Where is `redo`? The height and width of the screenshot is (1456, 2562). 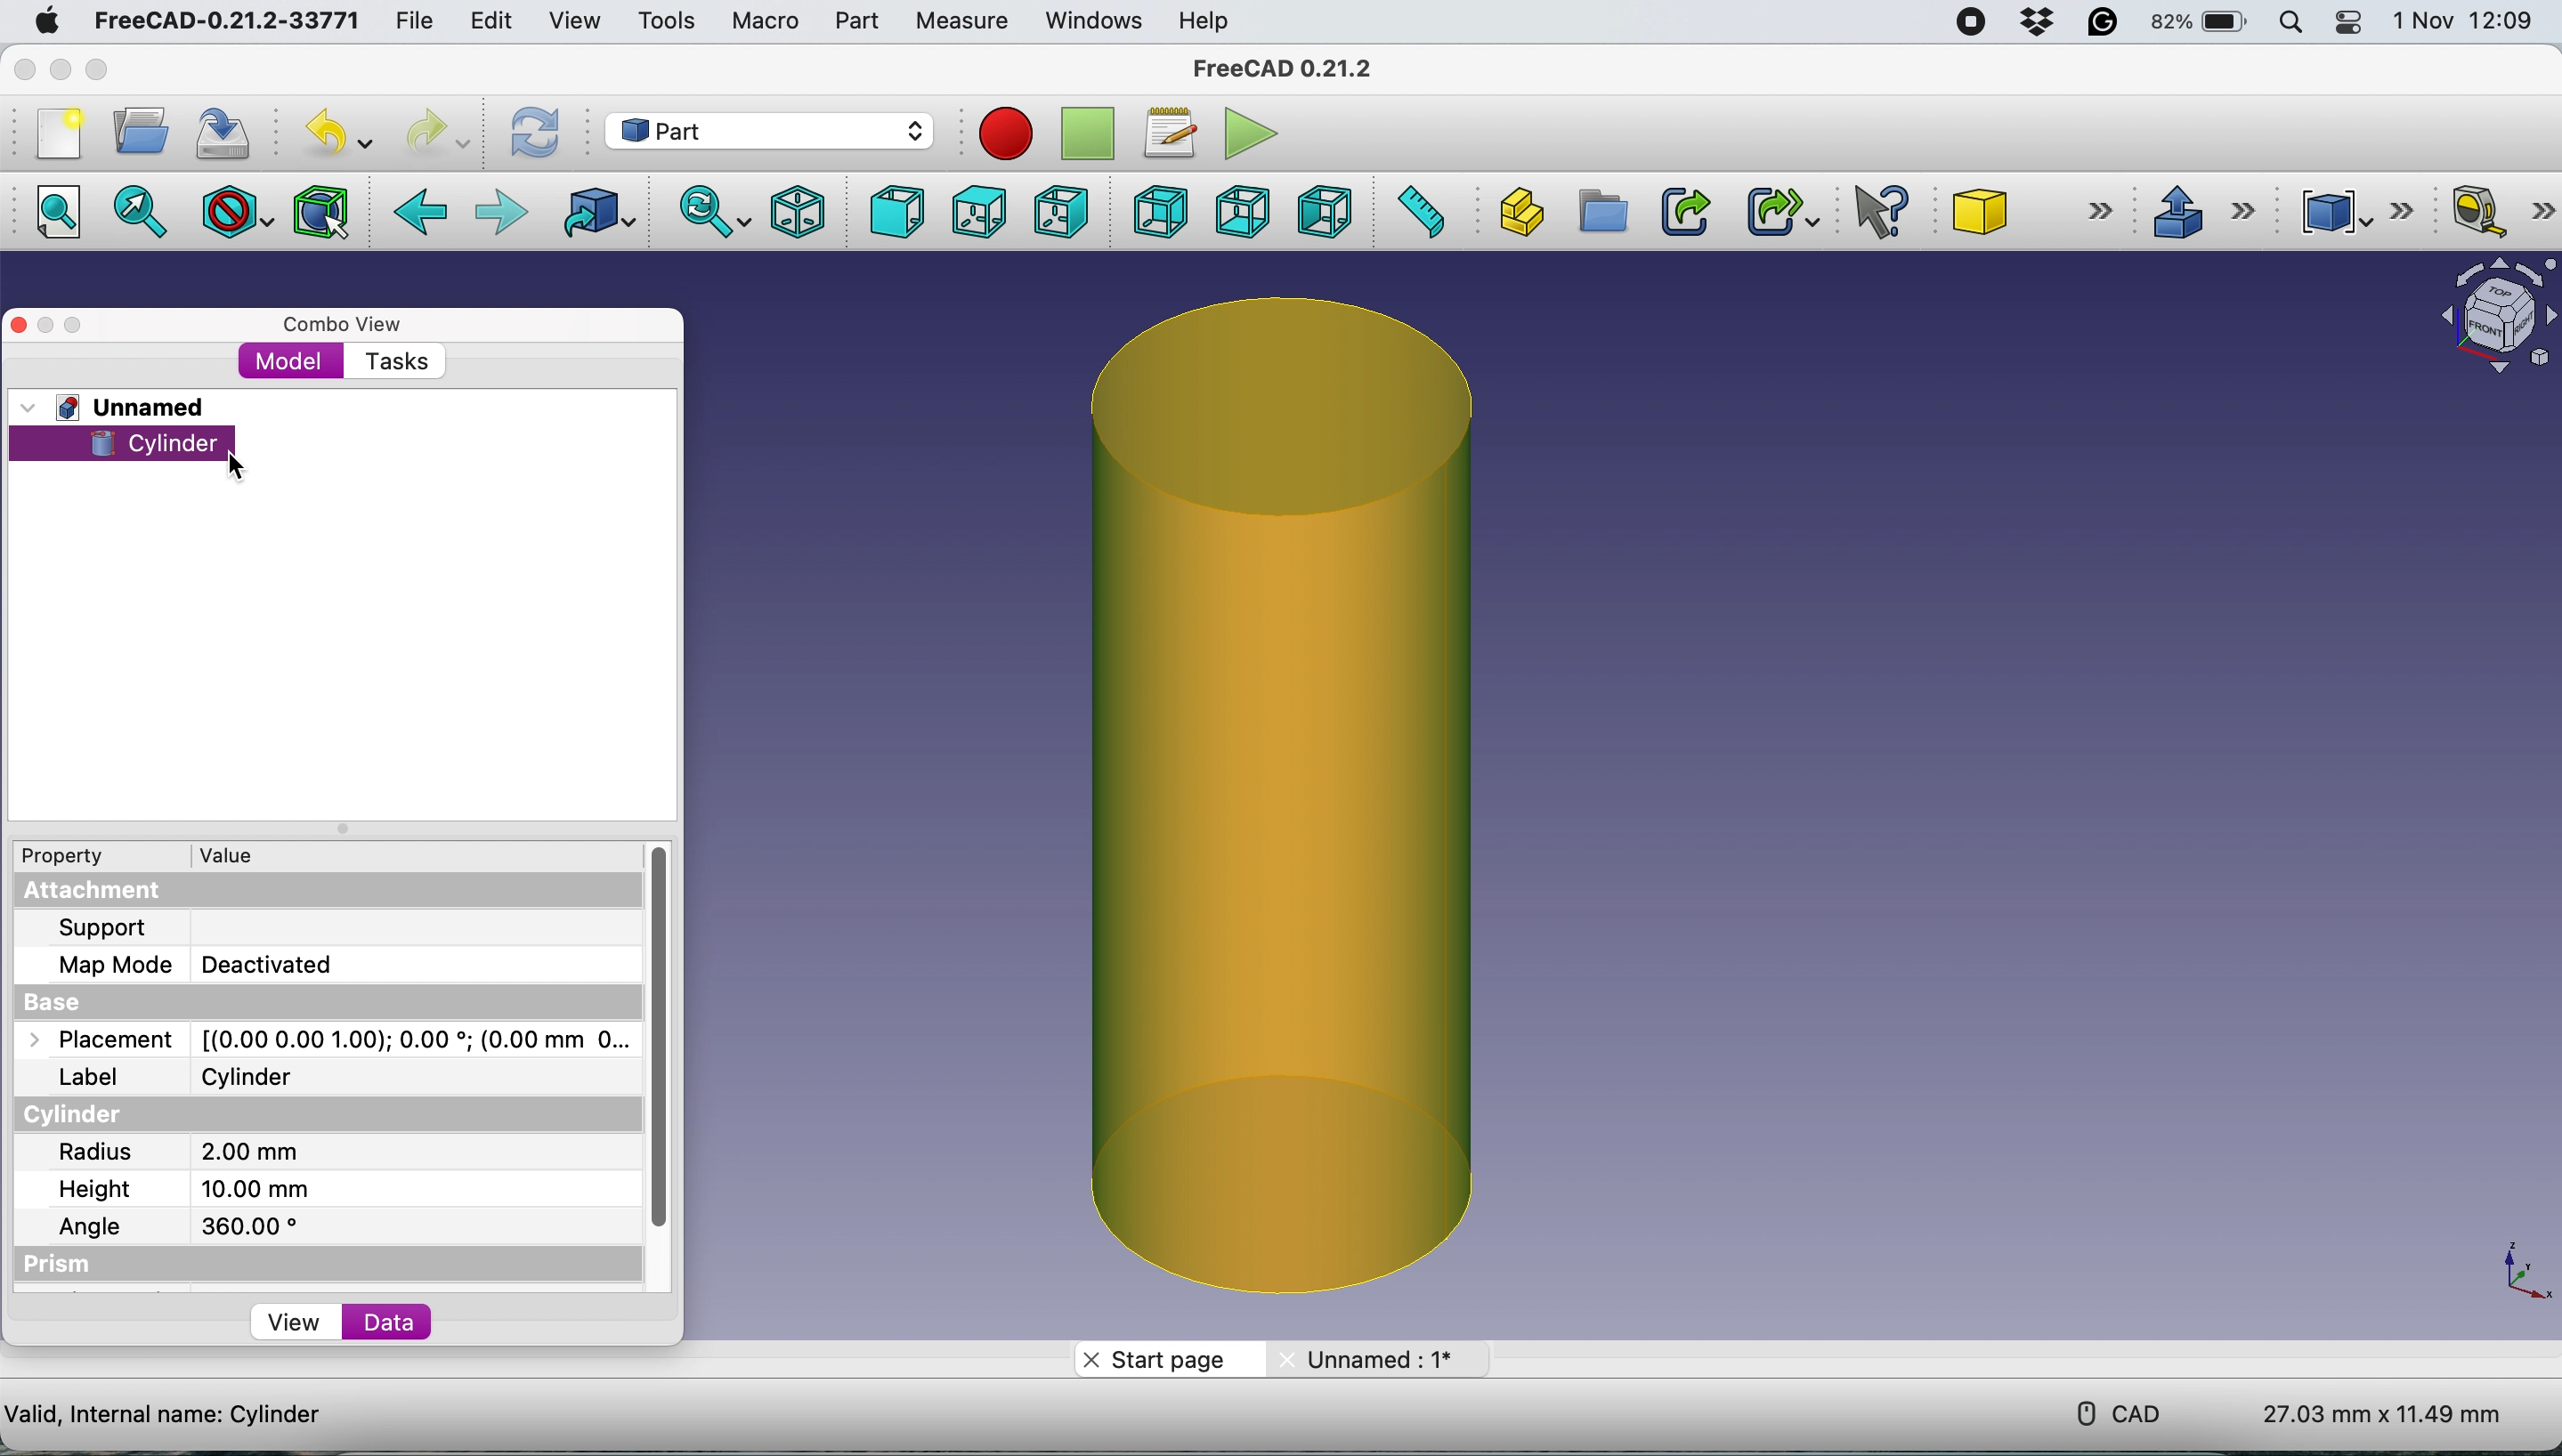
redo is located at coordinates (444, 132).